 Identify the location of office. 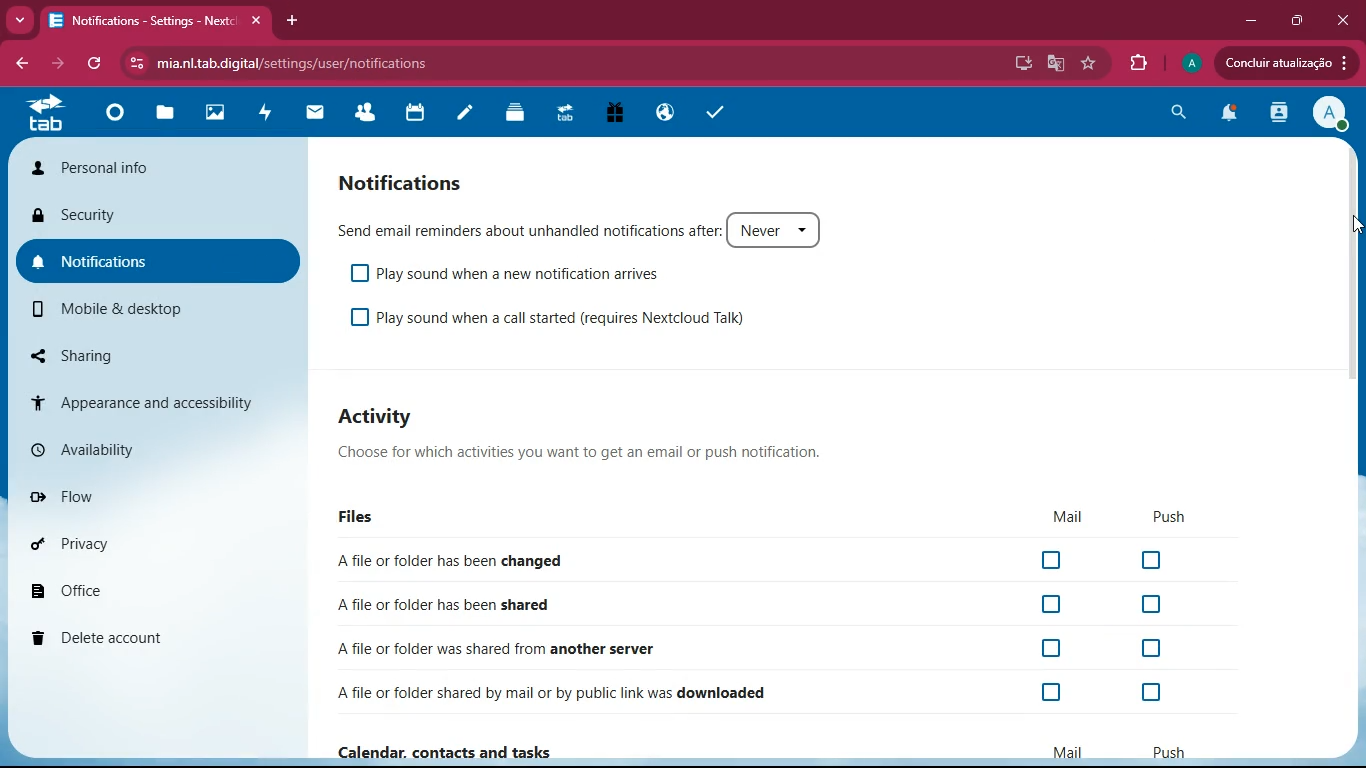
(143, 585).